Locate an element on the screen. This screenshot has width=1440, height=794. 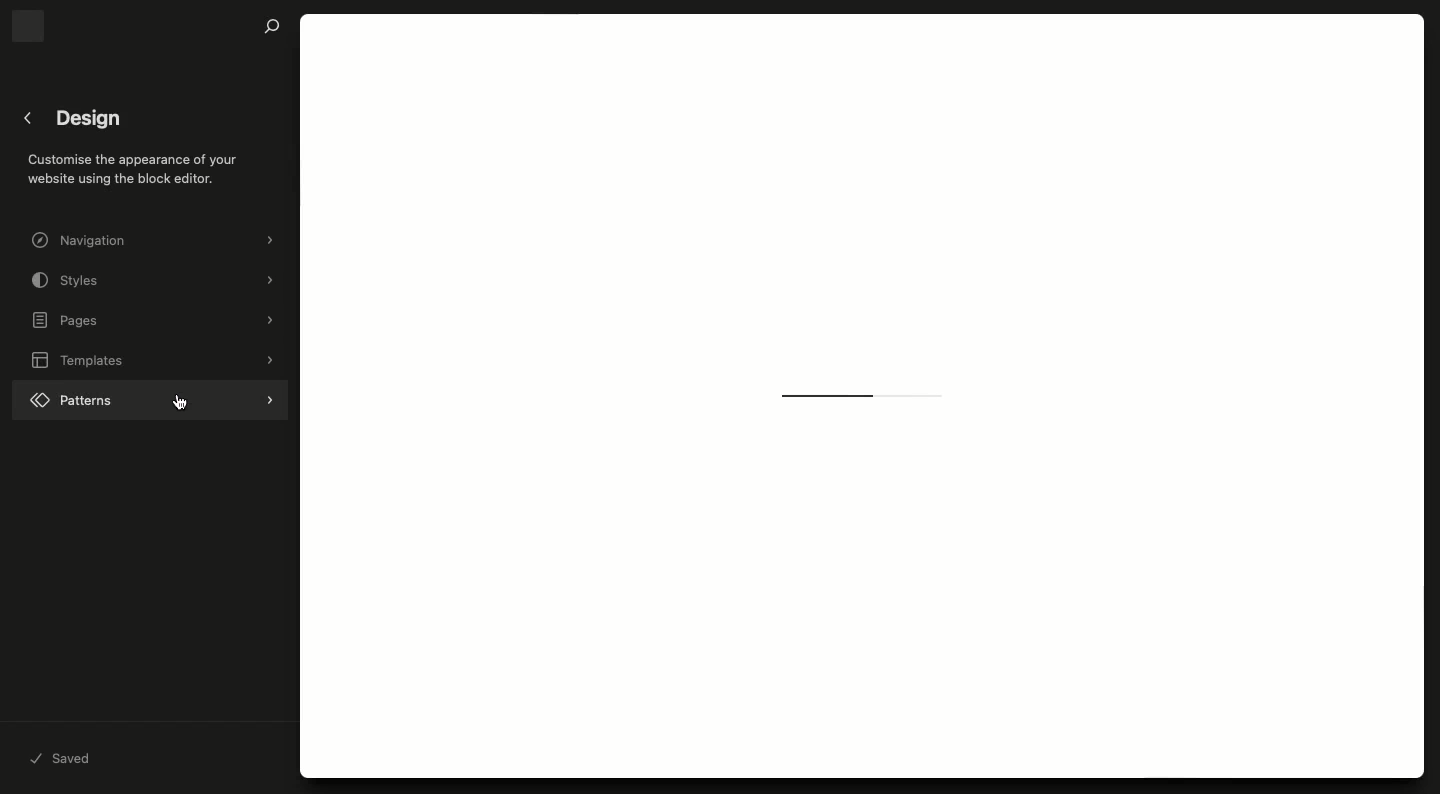
cursor is located at coordinates (183, 402).